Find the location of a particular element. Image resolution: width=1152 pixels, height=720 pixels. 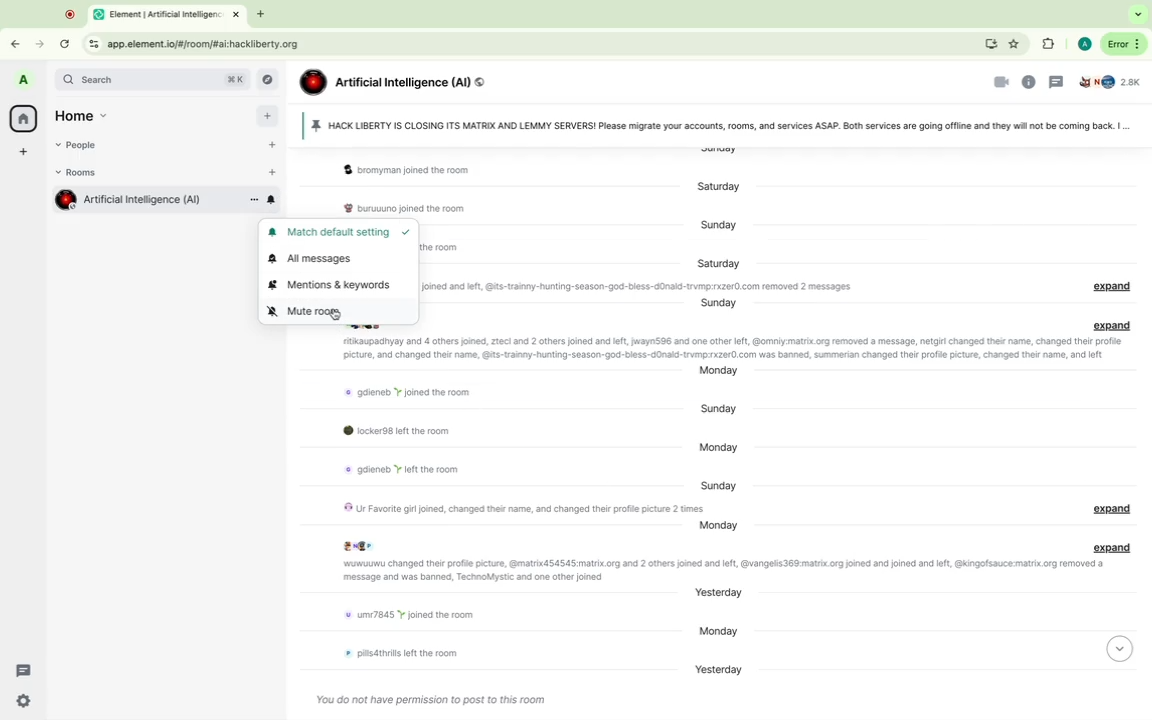

Url is located at coordinates (190, 43).